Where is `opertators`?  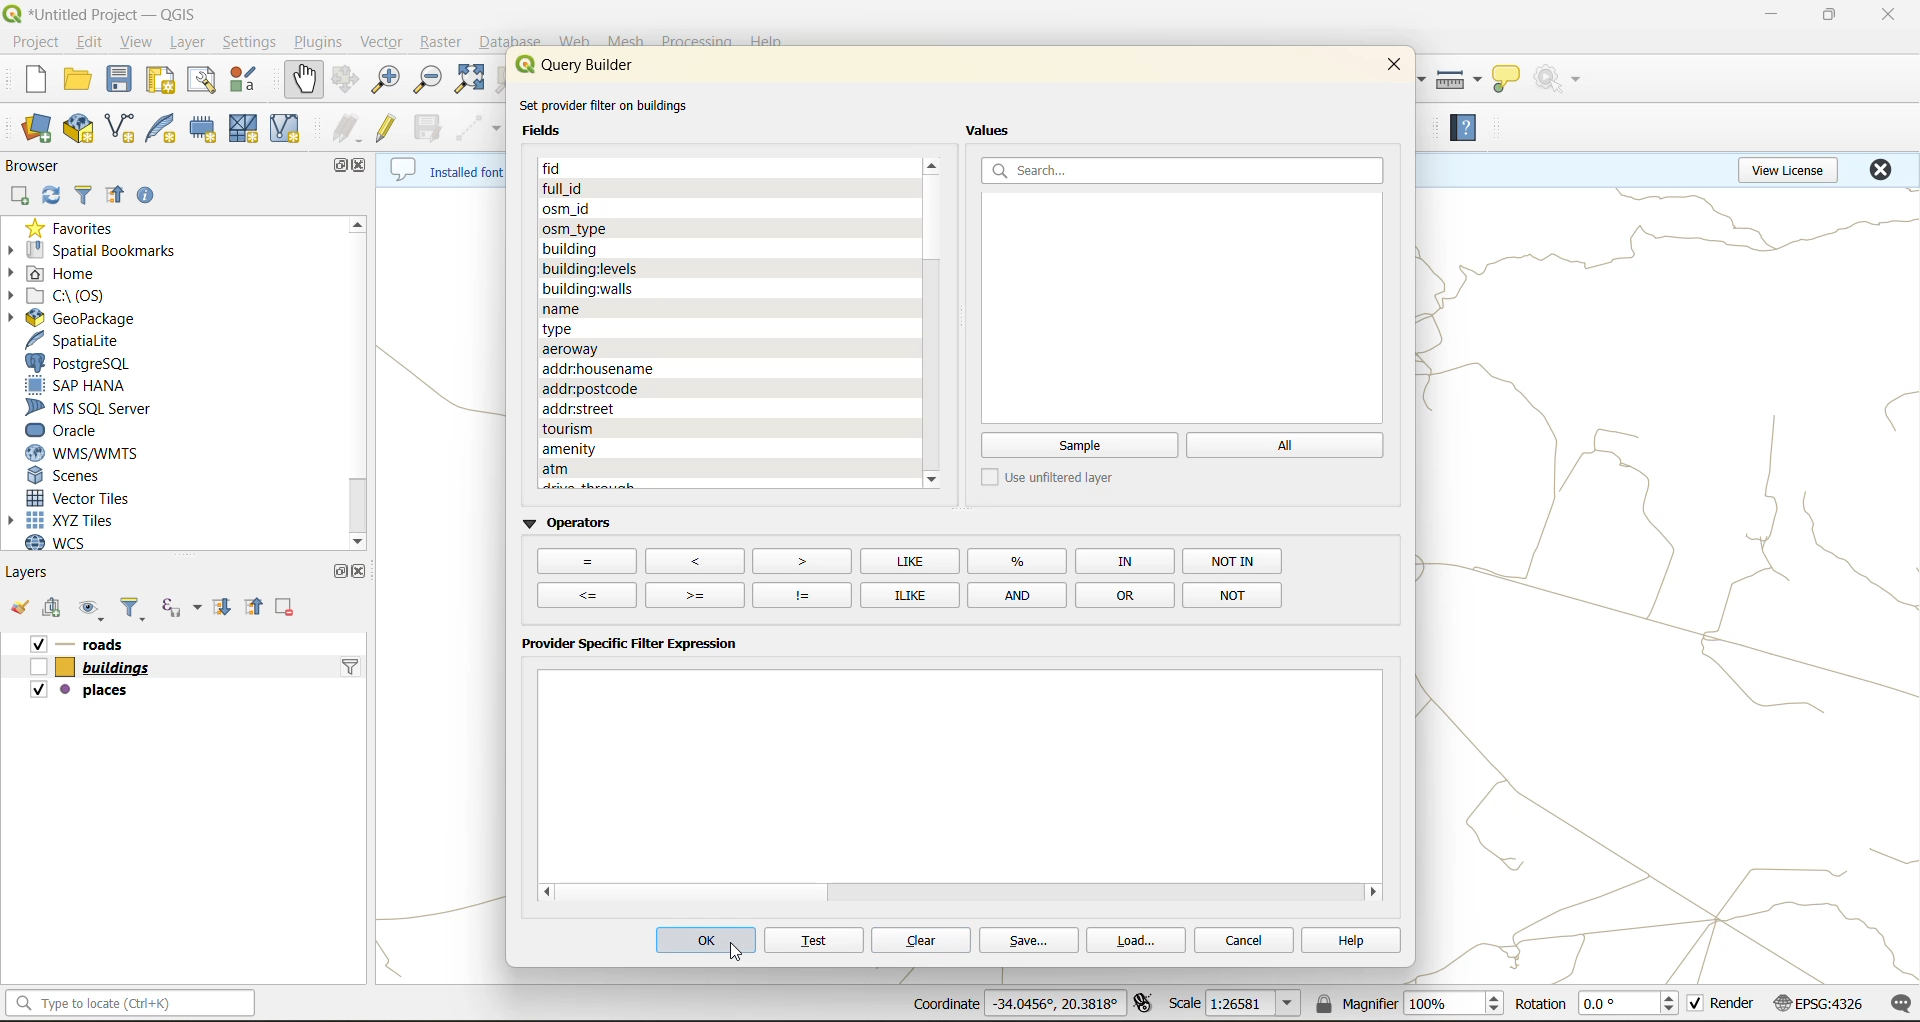
opertators is located at coordinates (801, 594).